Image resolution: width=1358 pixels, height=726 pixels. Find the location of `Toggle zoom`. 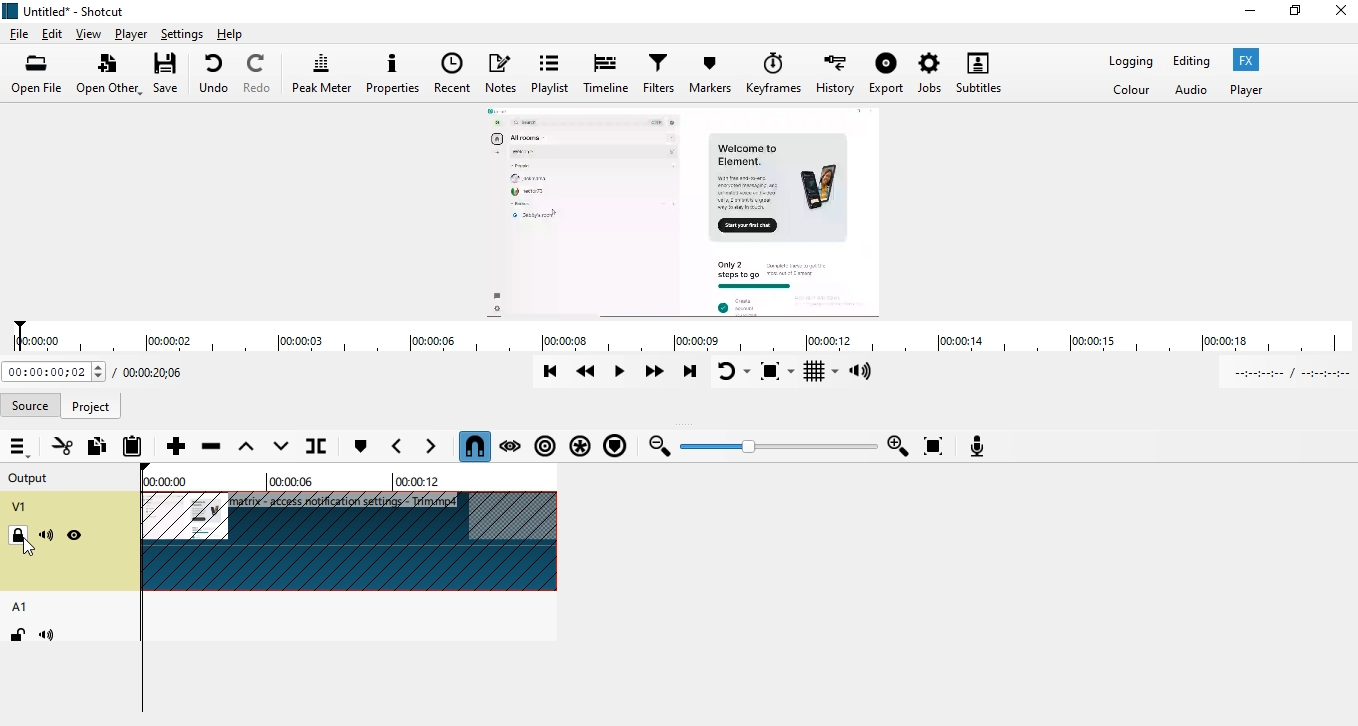

Toggle zoom is located at coordinates (778, 372).